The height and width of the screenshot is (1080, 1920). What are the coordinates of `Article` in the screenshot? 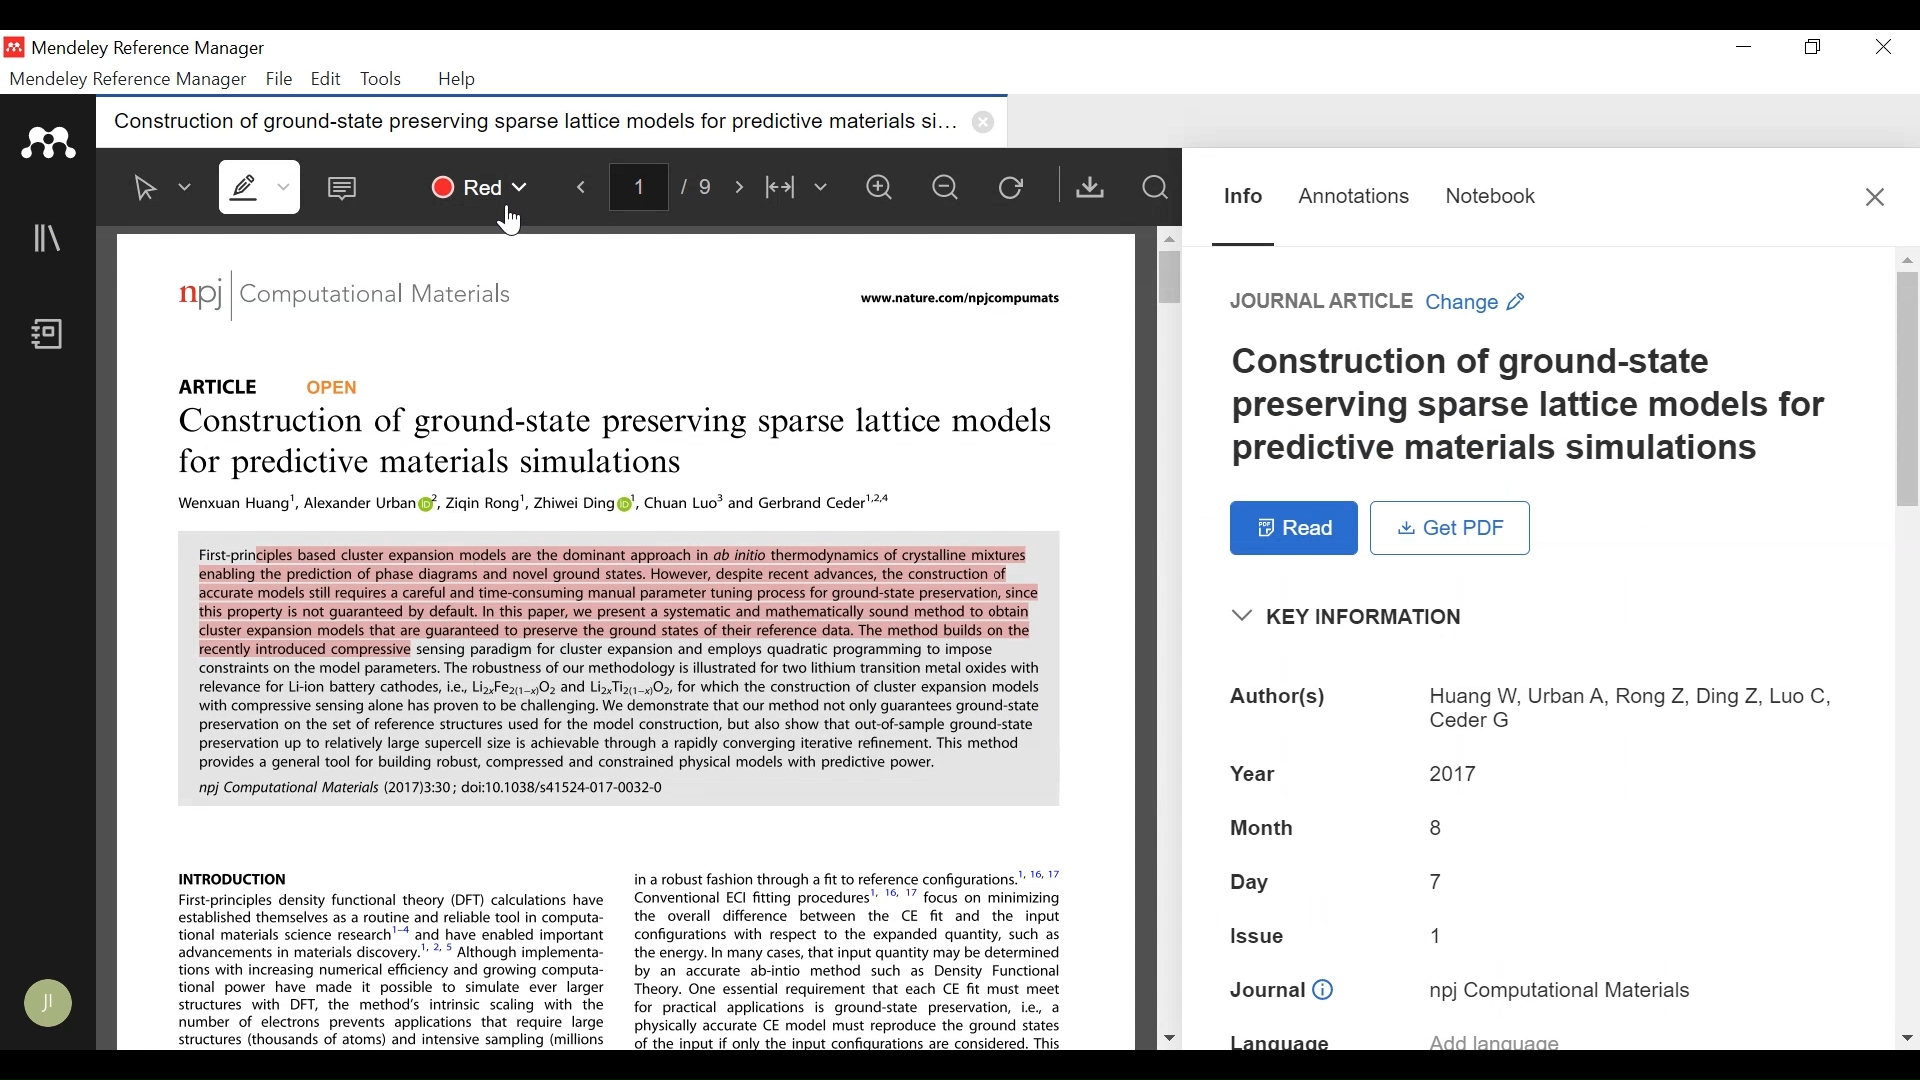 It's located at (212, 381).